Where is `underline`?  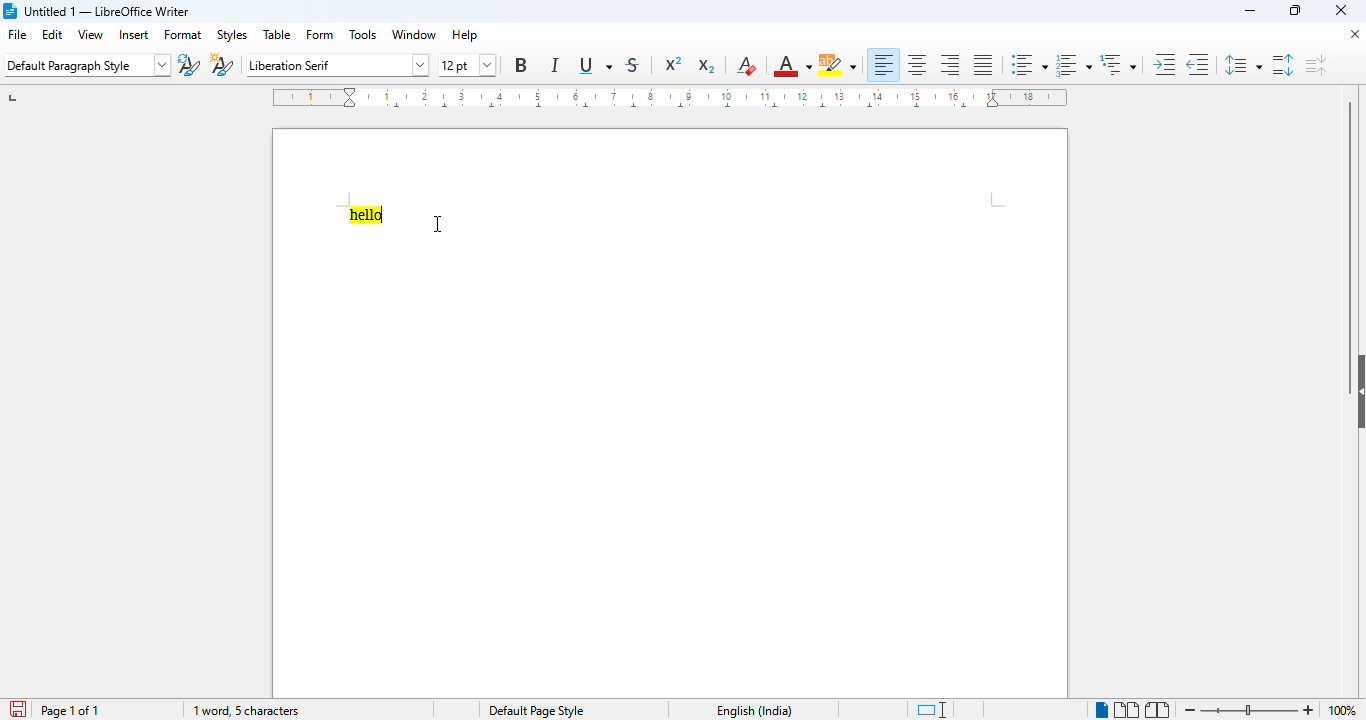 underline is located at coordinates (594, 66).